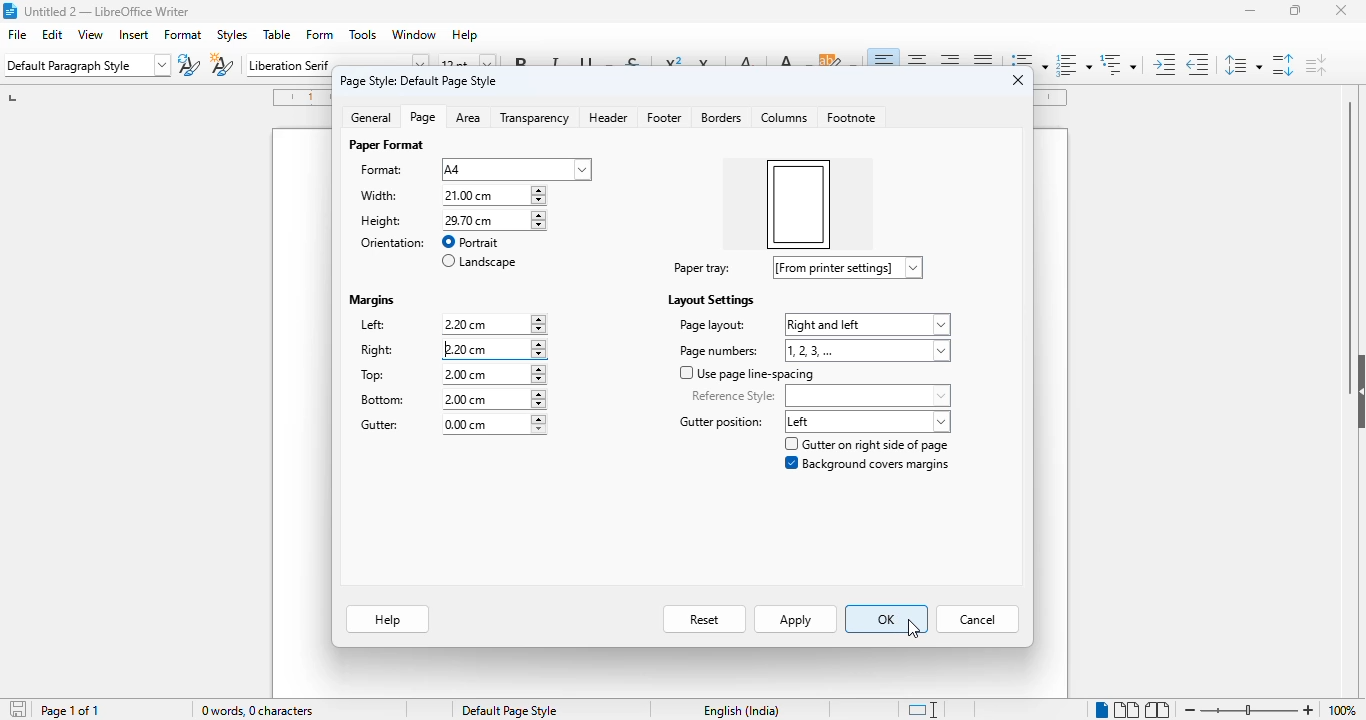 The width and height of the screenshot is (1366, 720). Describe the element at coordinates (1071, 64) in the screenshot. I see `toggle ordered list` at that location.